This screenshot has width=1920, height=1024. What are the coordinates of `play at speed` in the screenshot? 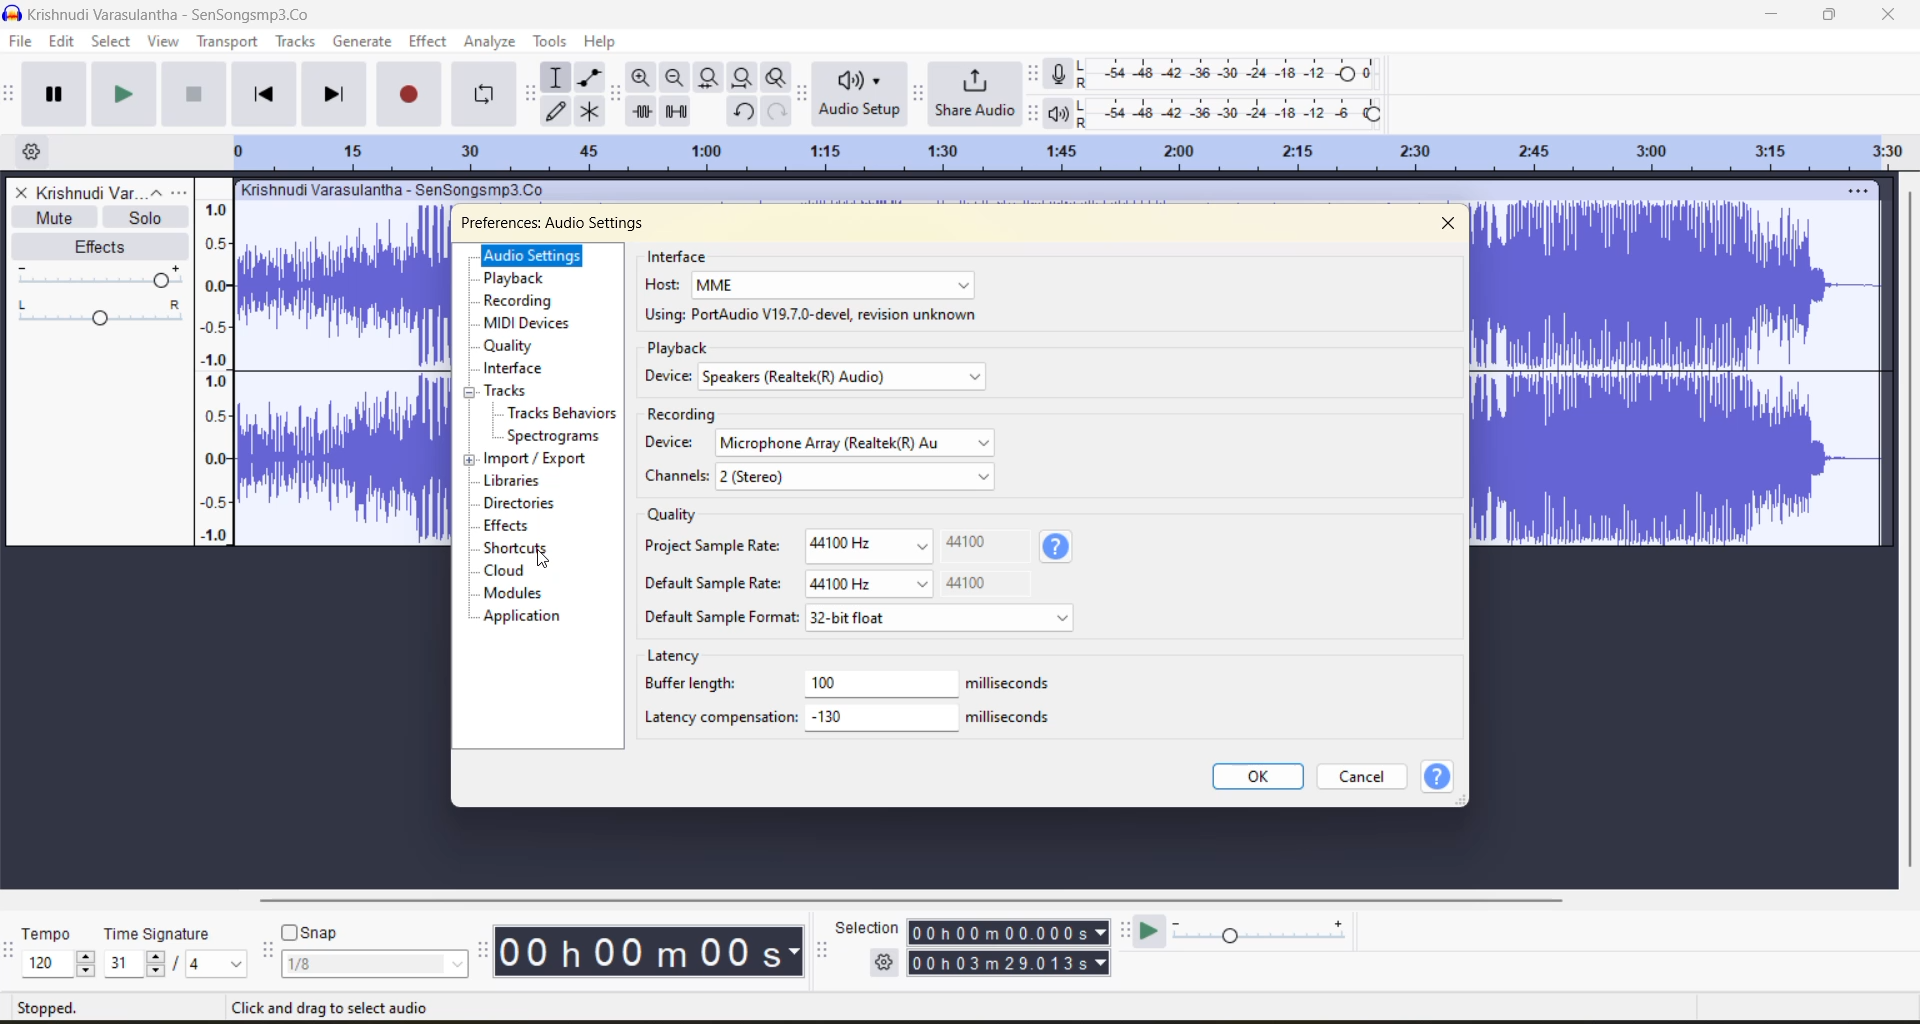 It's located at (1156, 930).